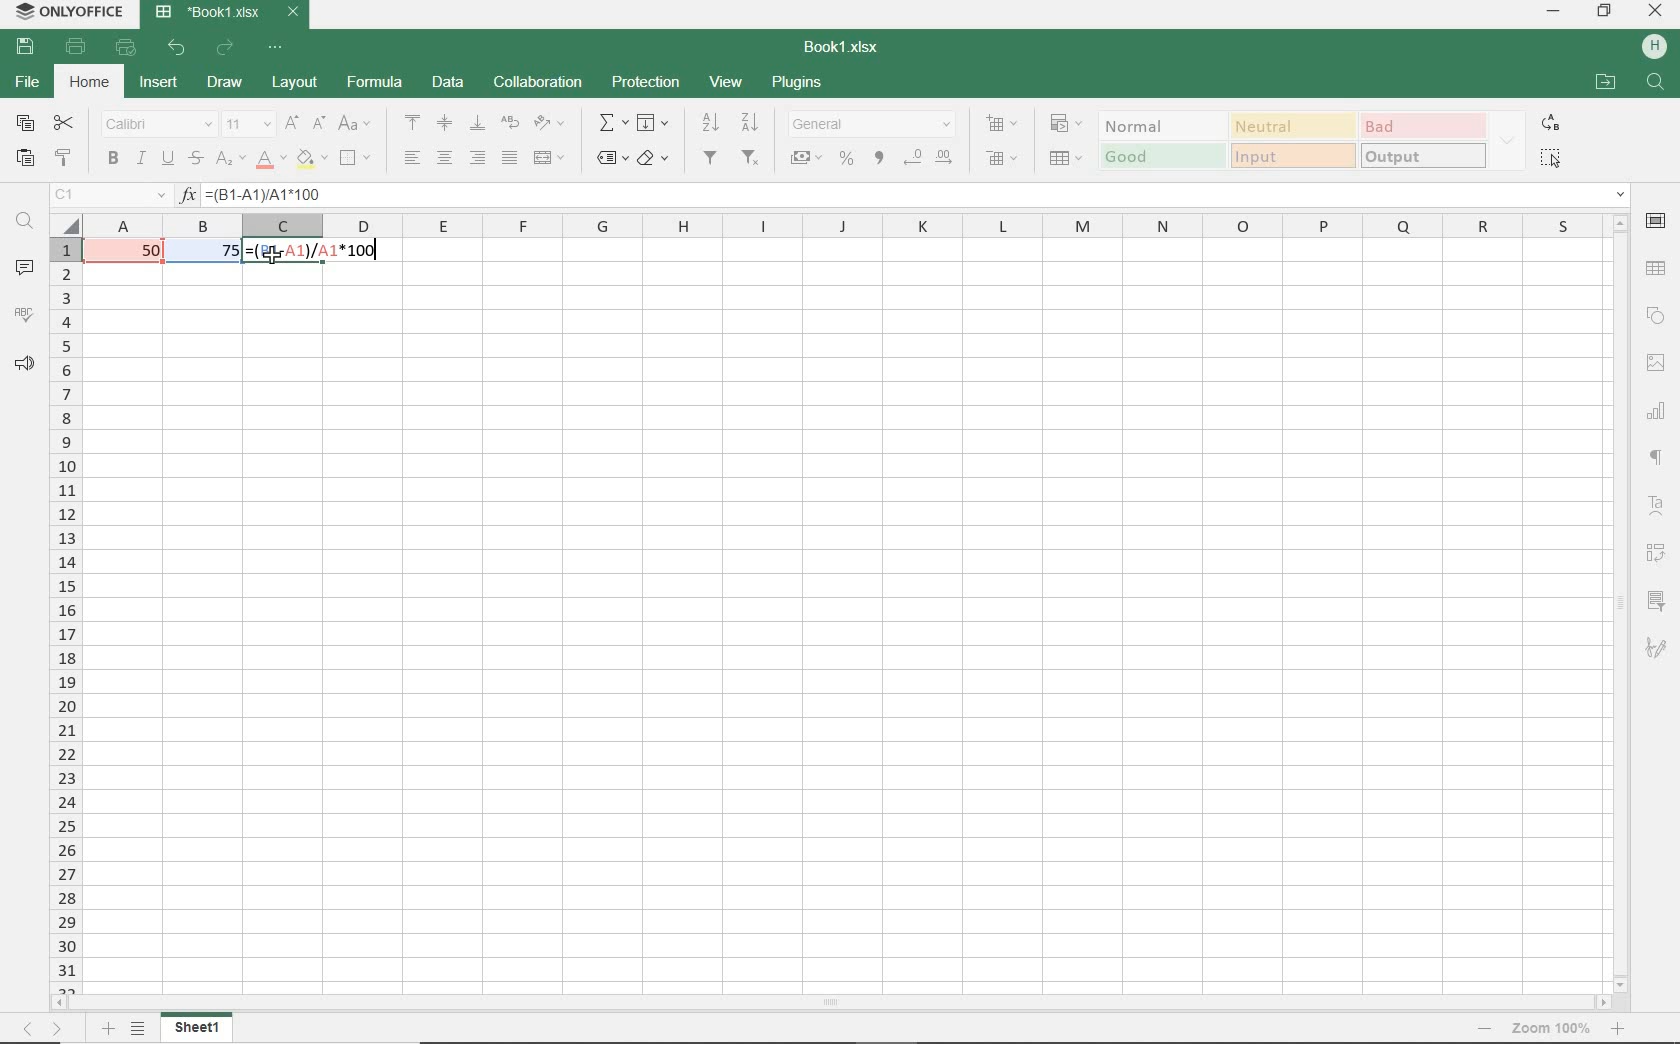 The height and width of the screenshot is (1044, 1680). I want to click on align bottom, so click(474, 122).